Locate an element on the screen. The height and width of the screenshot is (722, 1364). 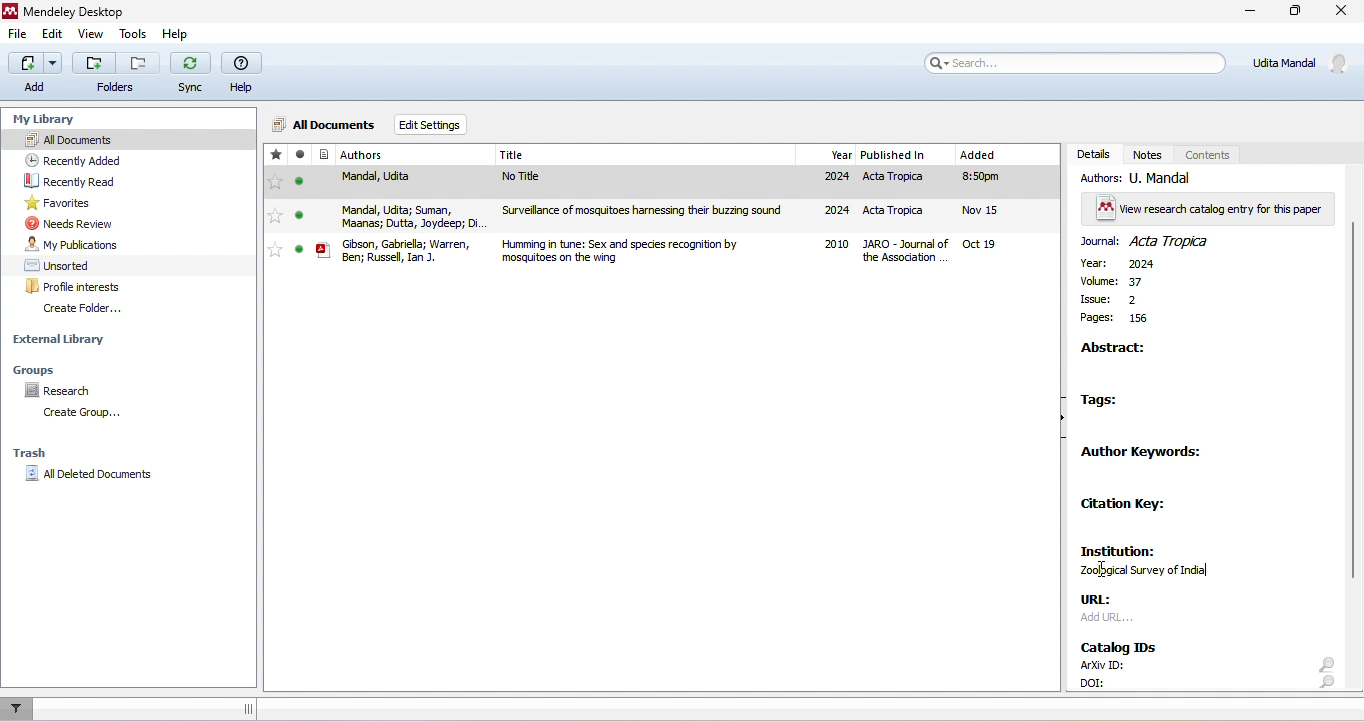
view is located at coordinates (88, 35).